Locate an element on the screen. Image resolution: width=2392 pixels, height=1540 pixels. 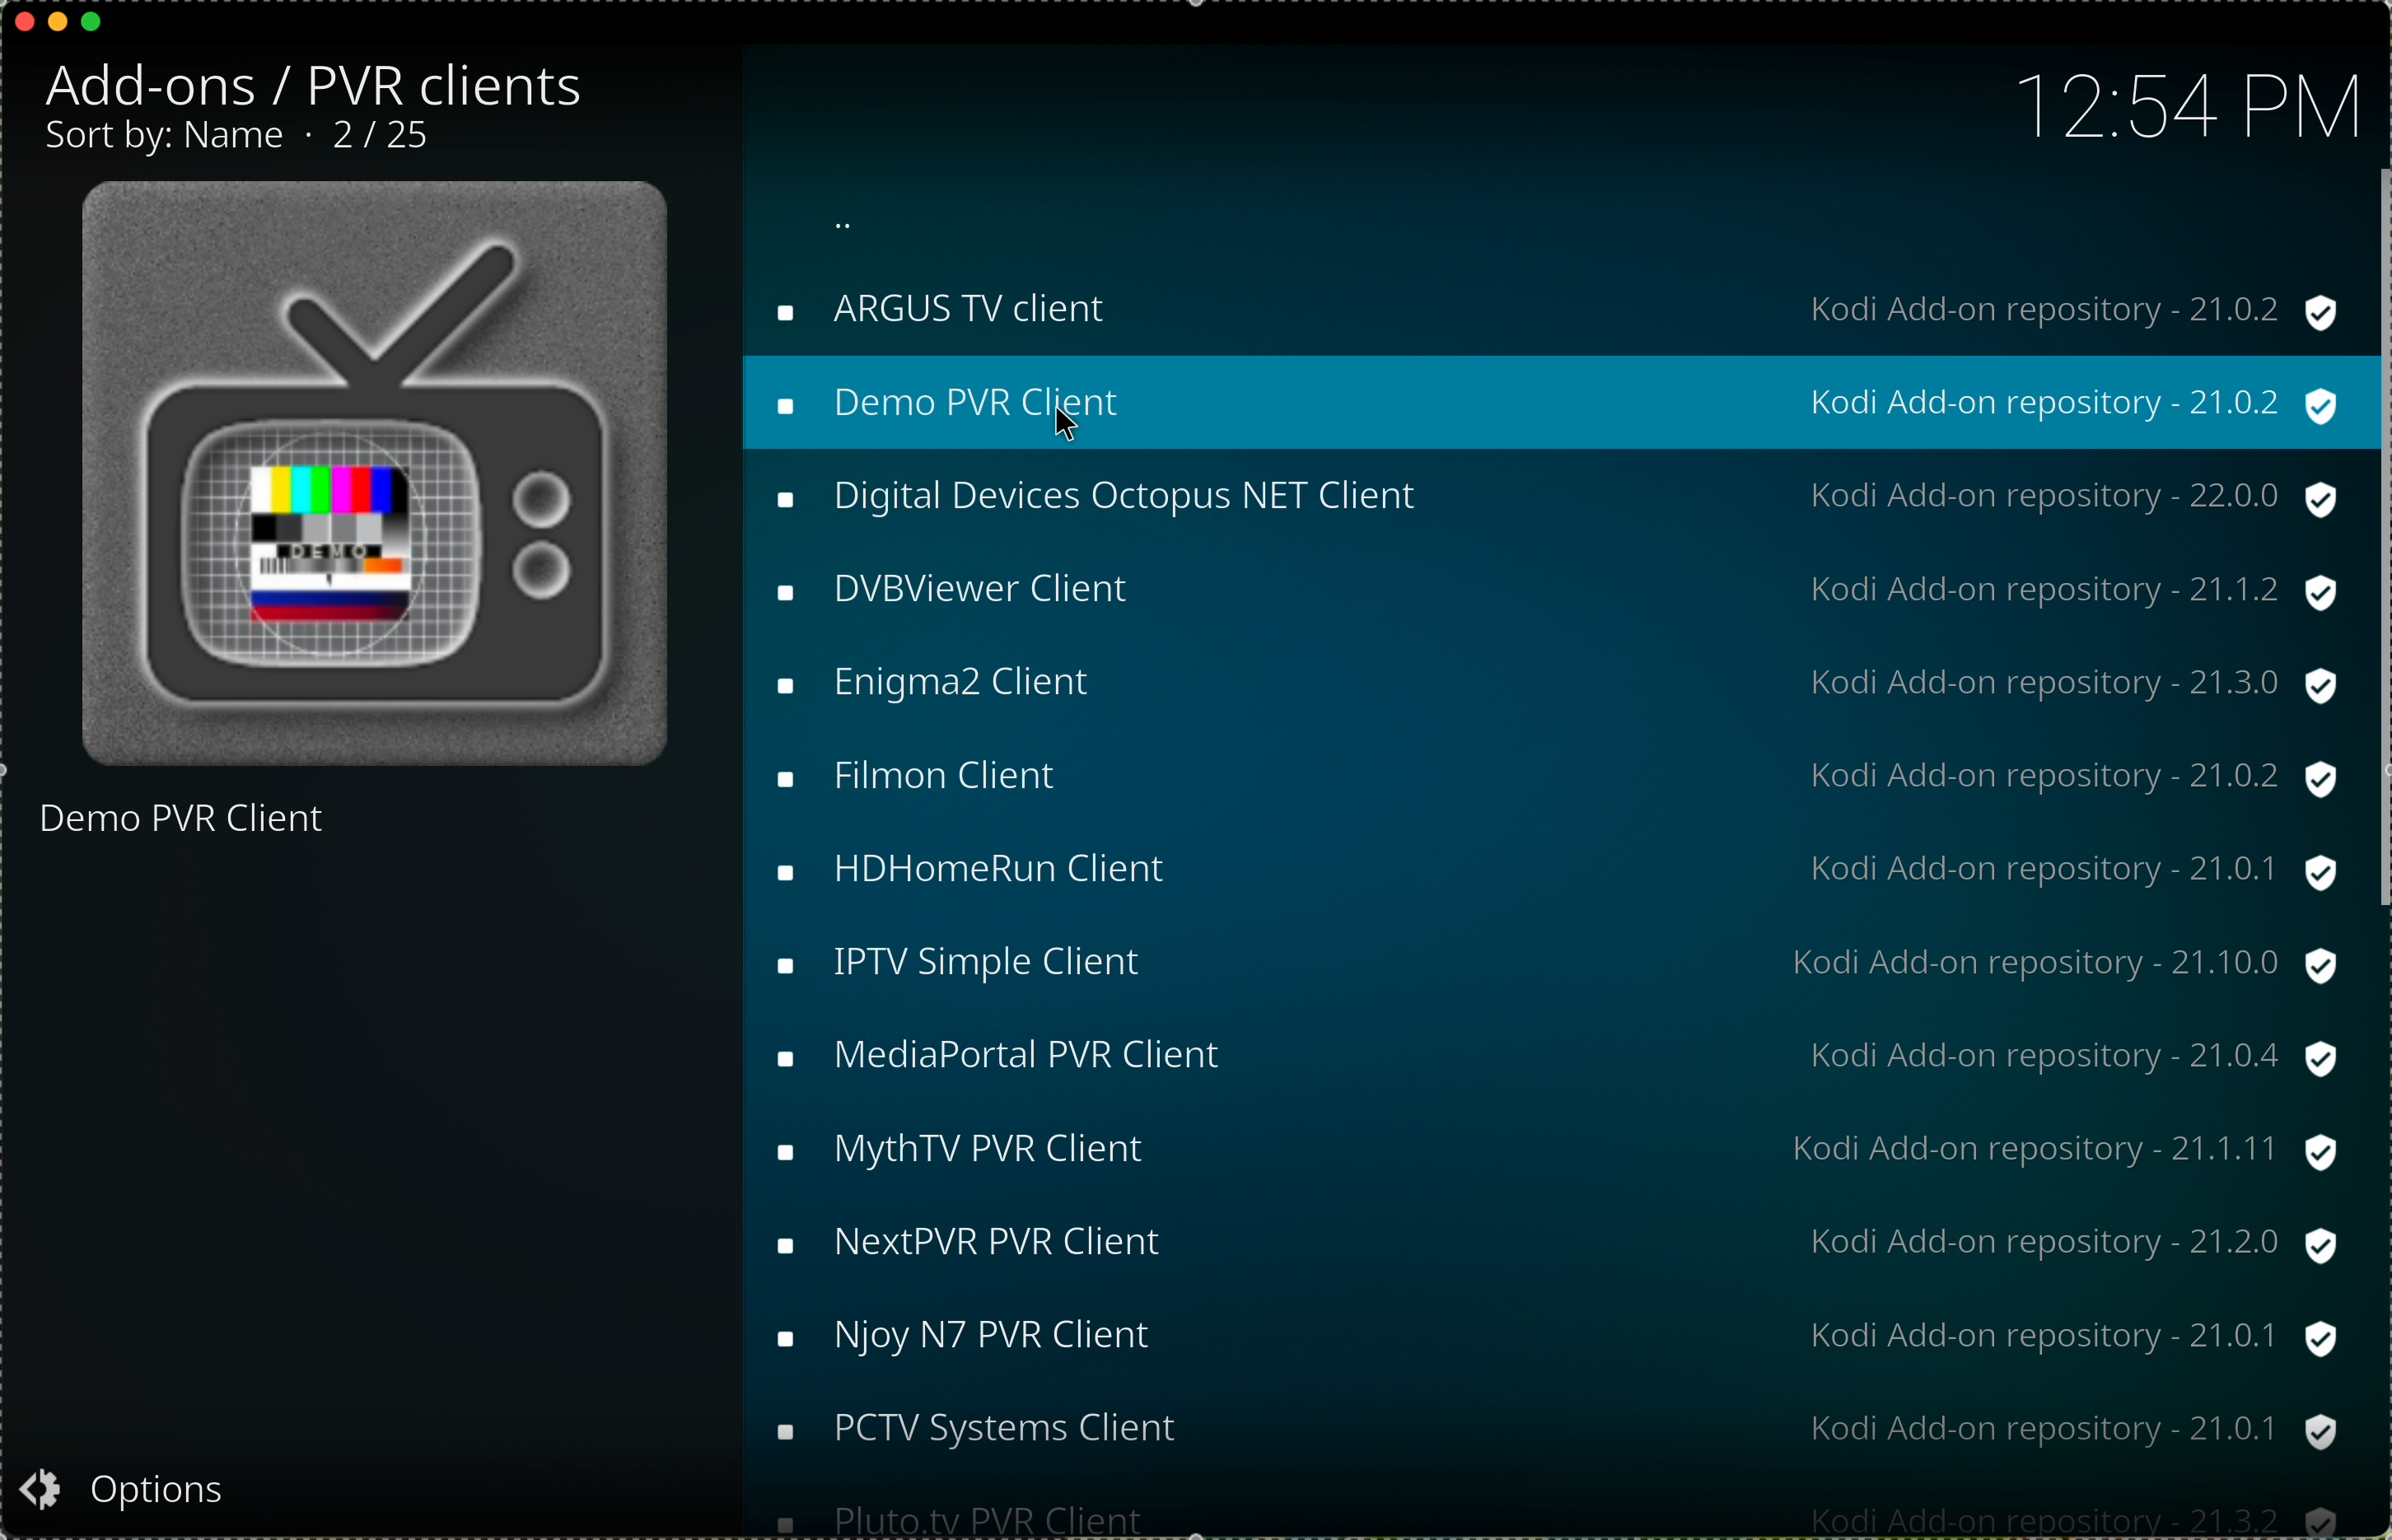
NextPVR PVR Client is located at coordinates (997, 1241).